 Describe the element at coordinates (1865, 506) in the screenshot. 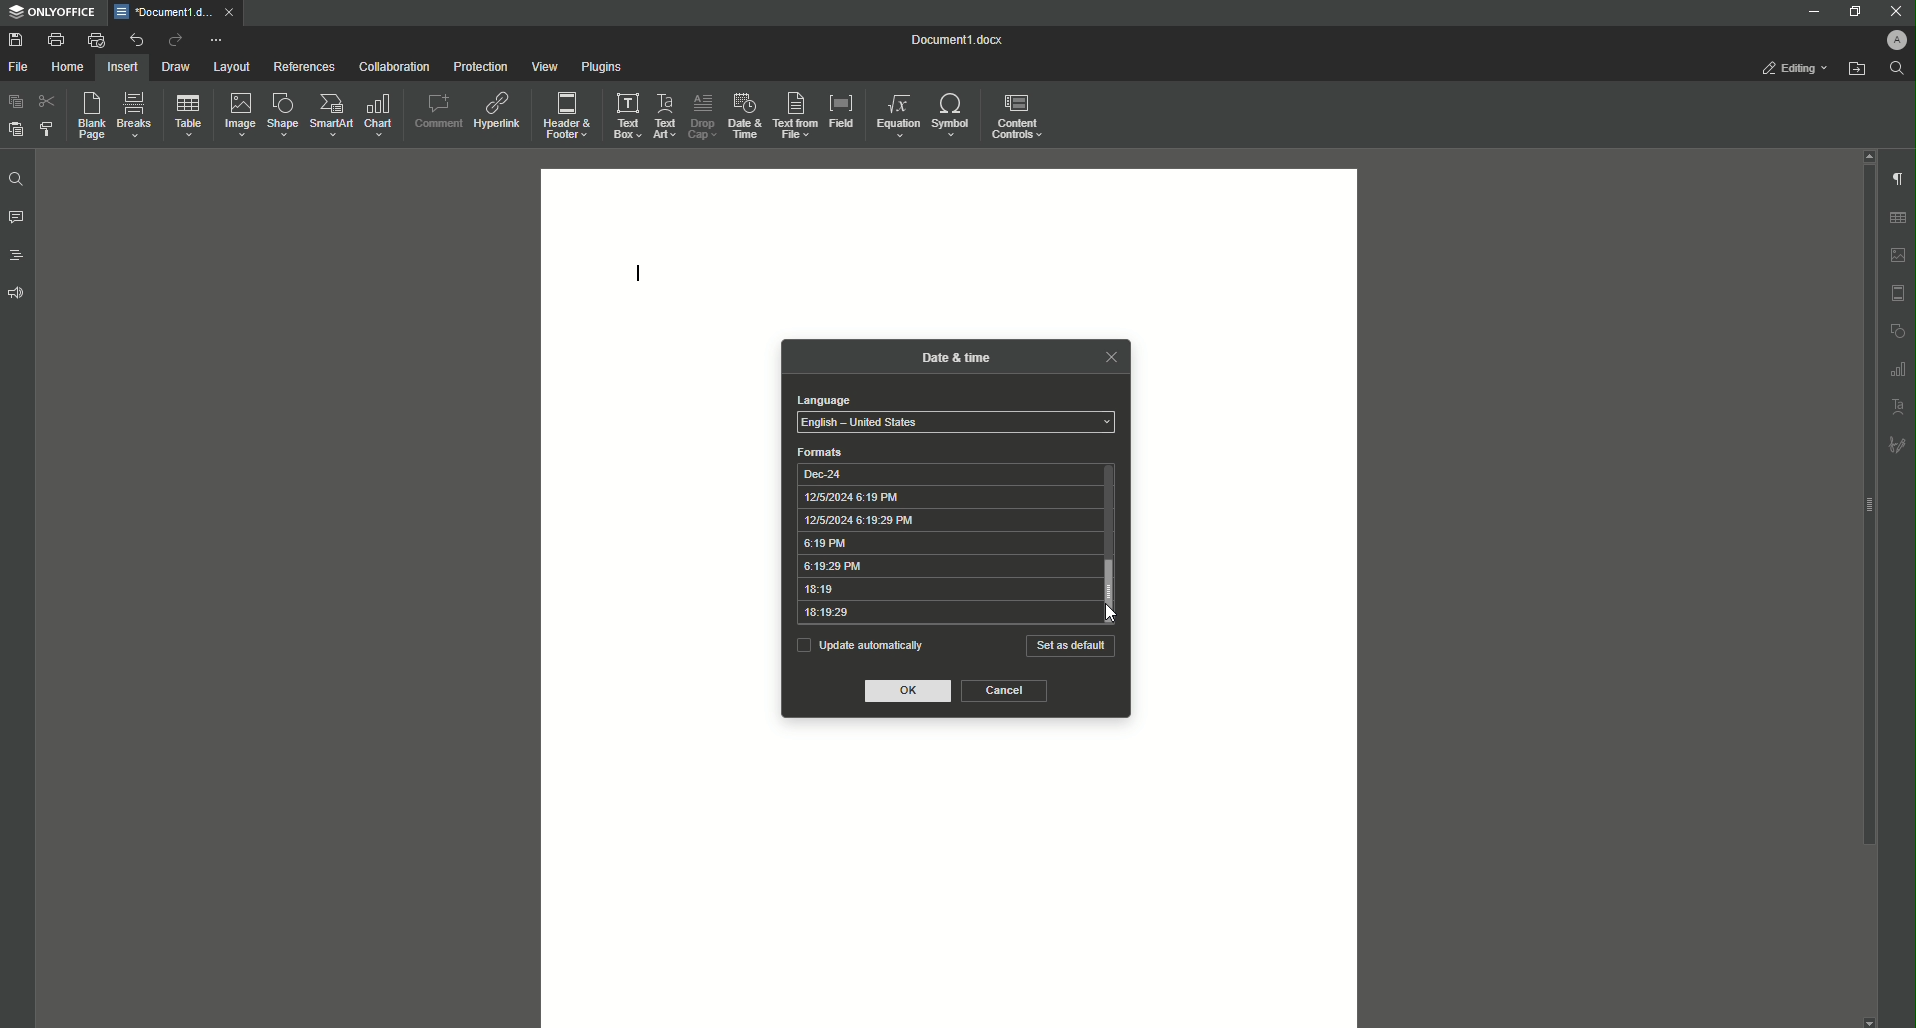

I see `scroll bar` at that location.